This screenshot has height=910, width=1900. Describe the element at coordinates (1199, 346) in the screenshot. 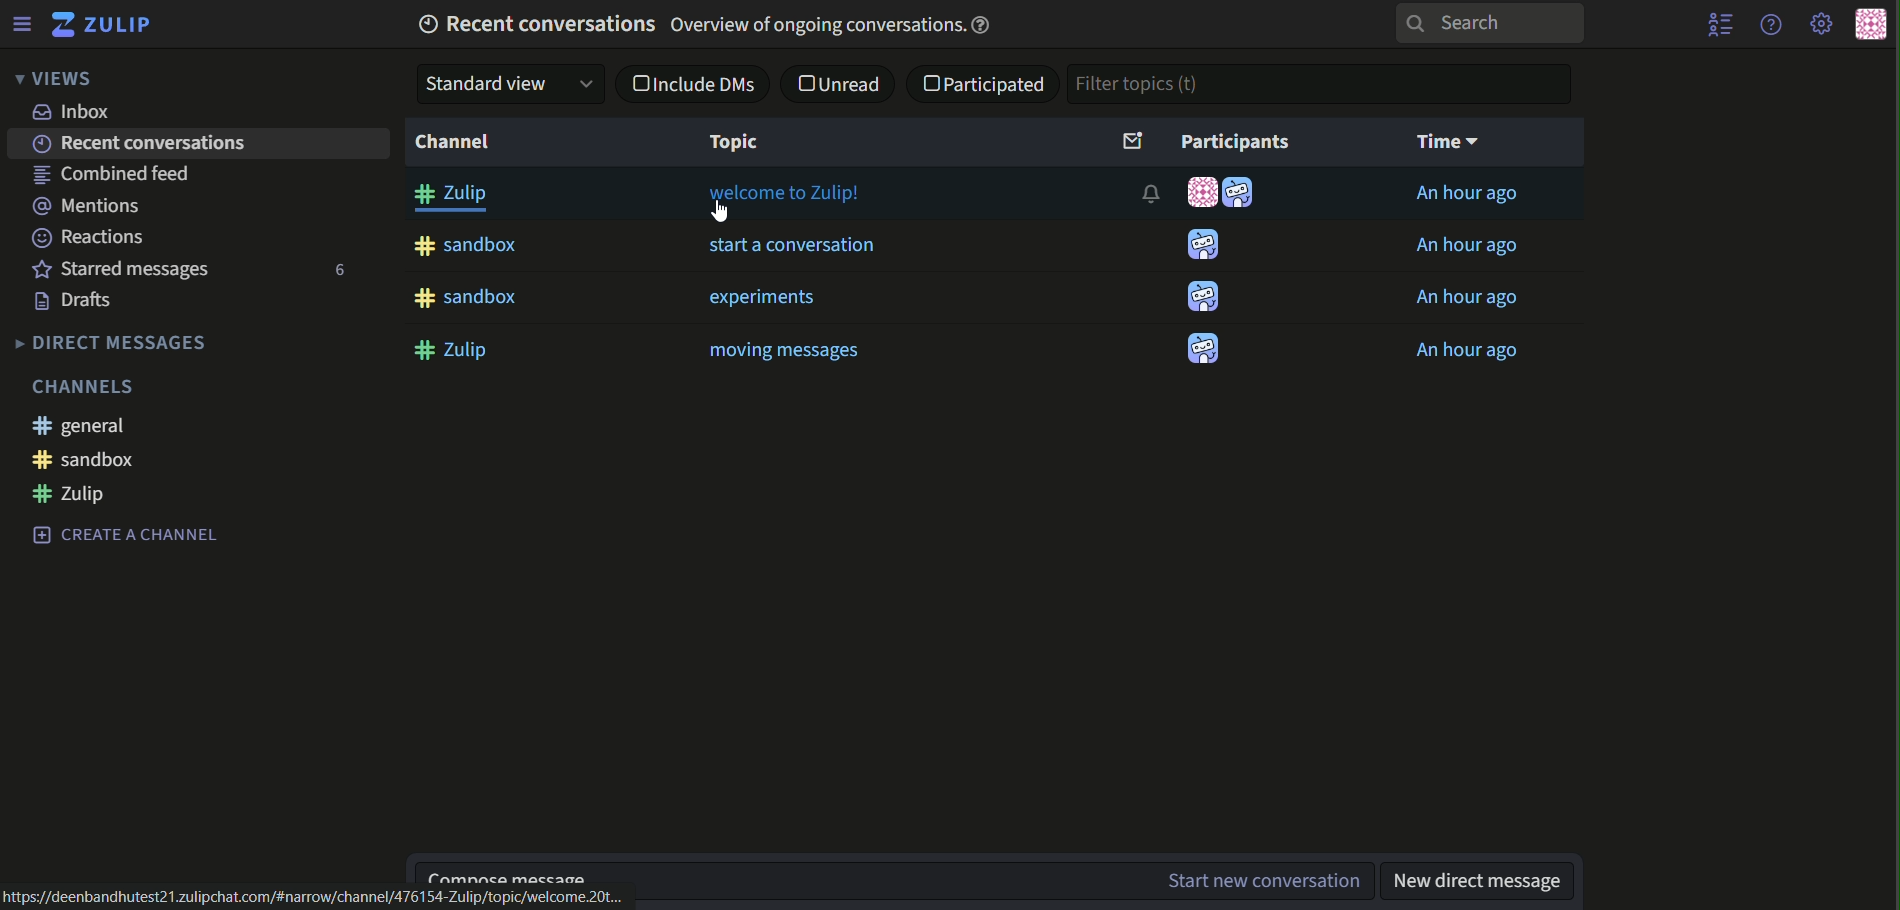

I see `icon` at that location.